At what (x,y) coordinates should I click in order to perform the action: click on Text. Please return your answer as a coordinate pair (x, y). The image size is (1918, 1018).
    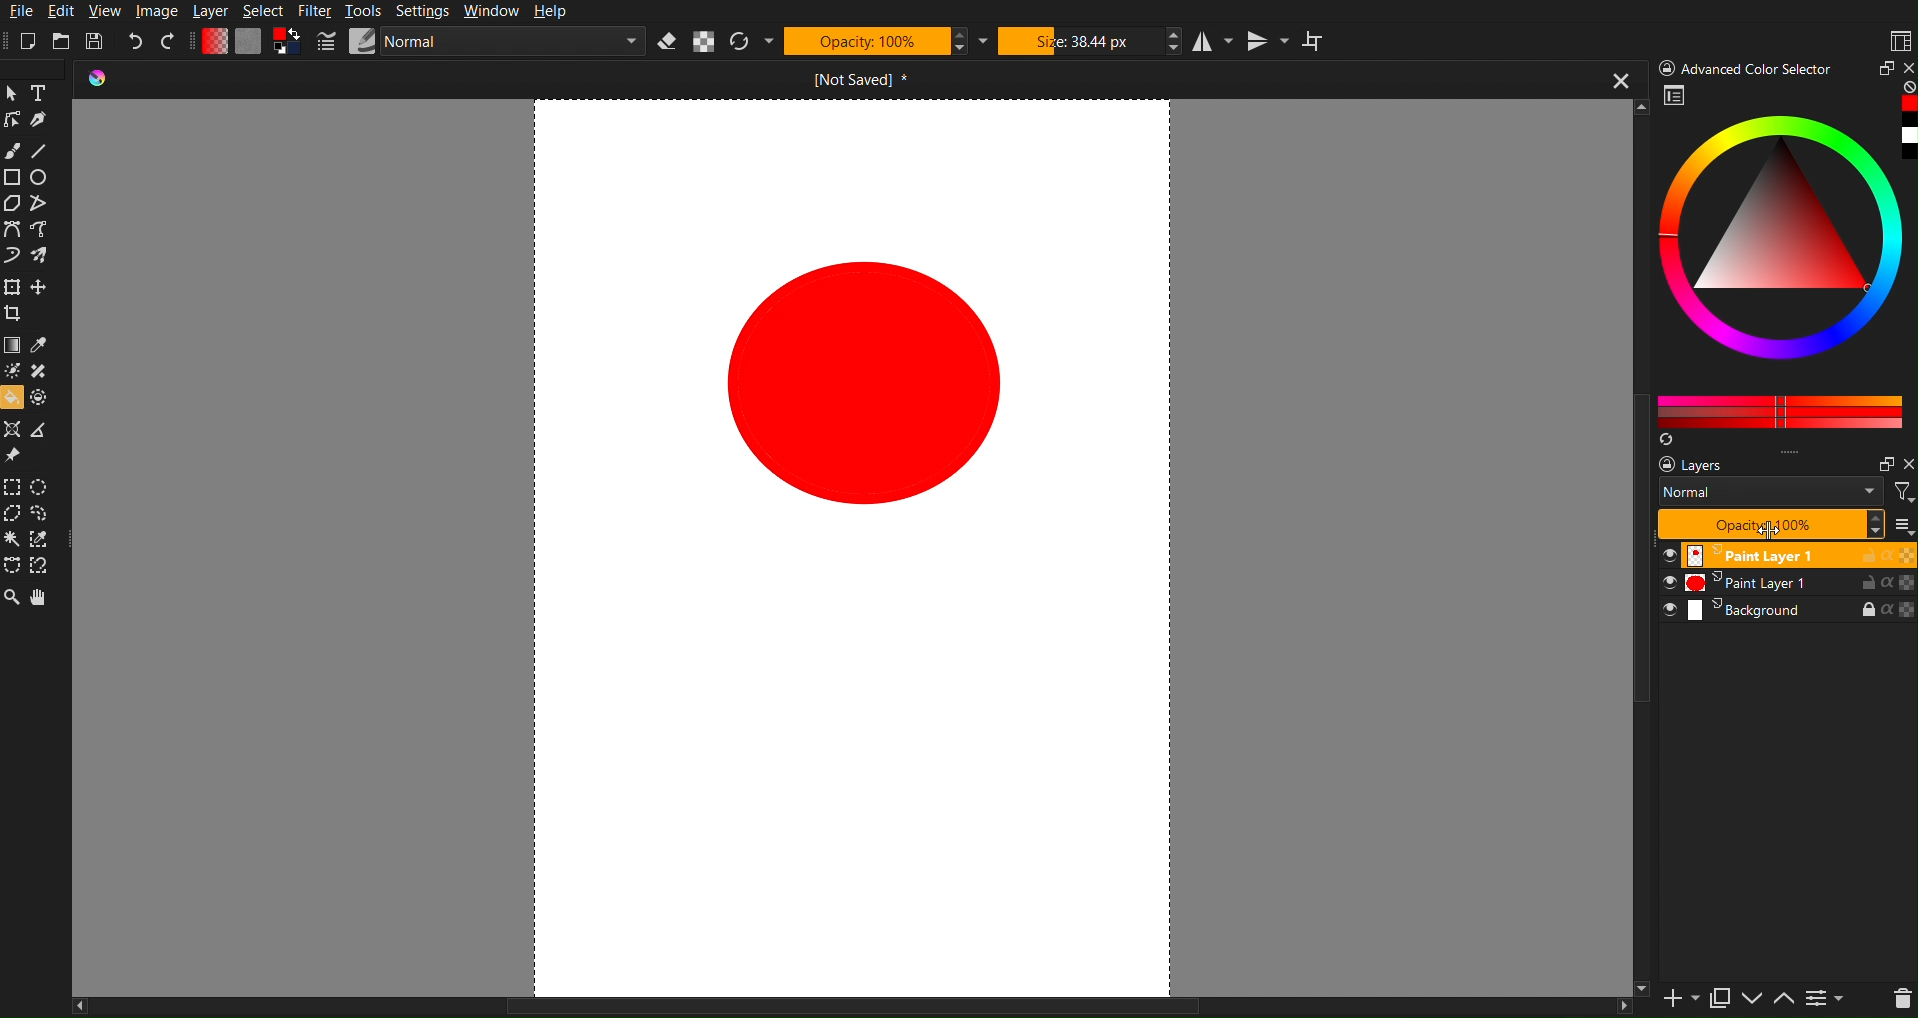
    Looking at the image, I should click on (46, 93).